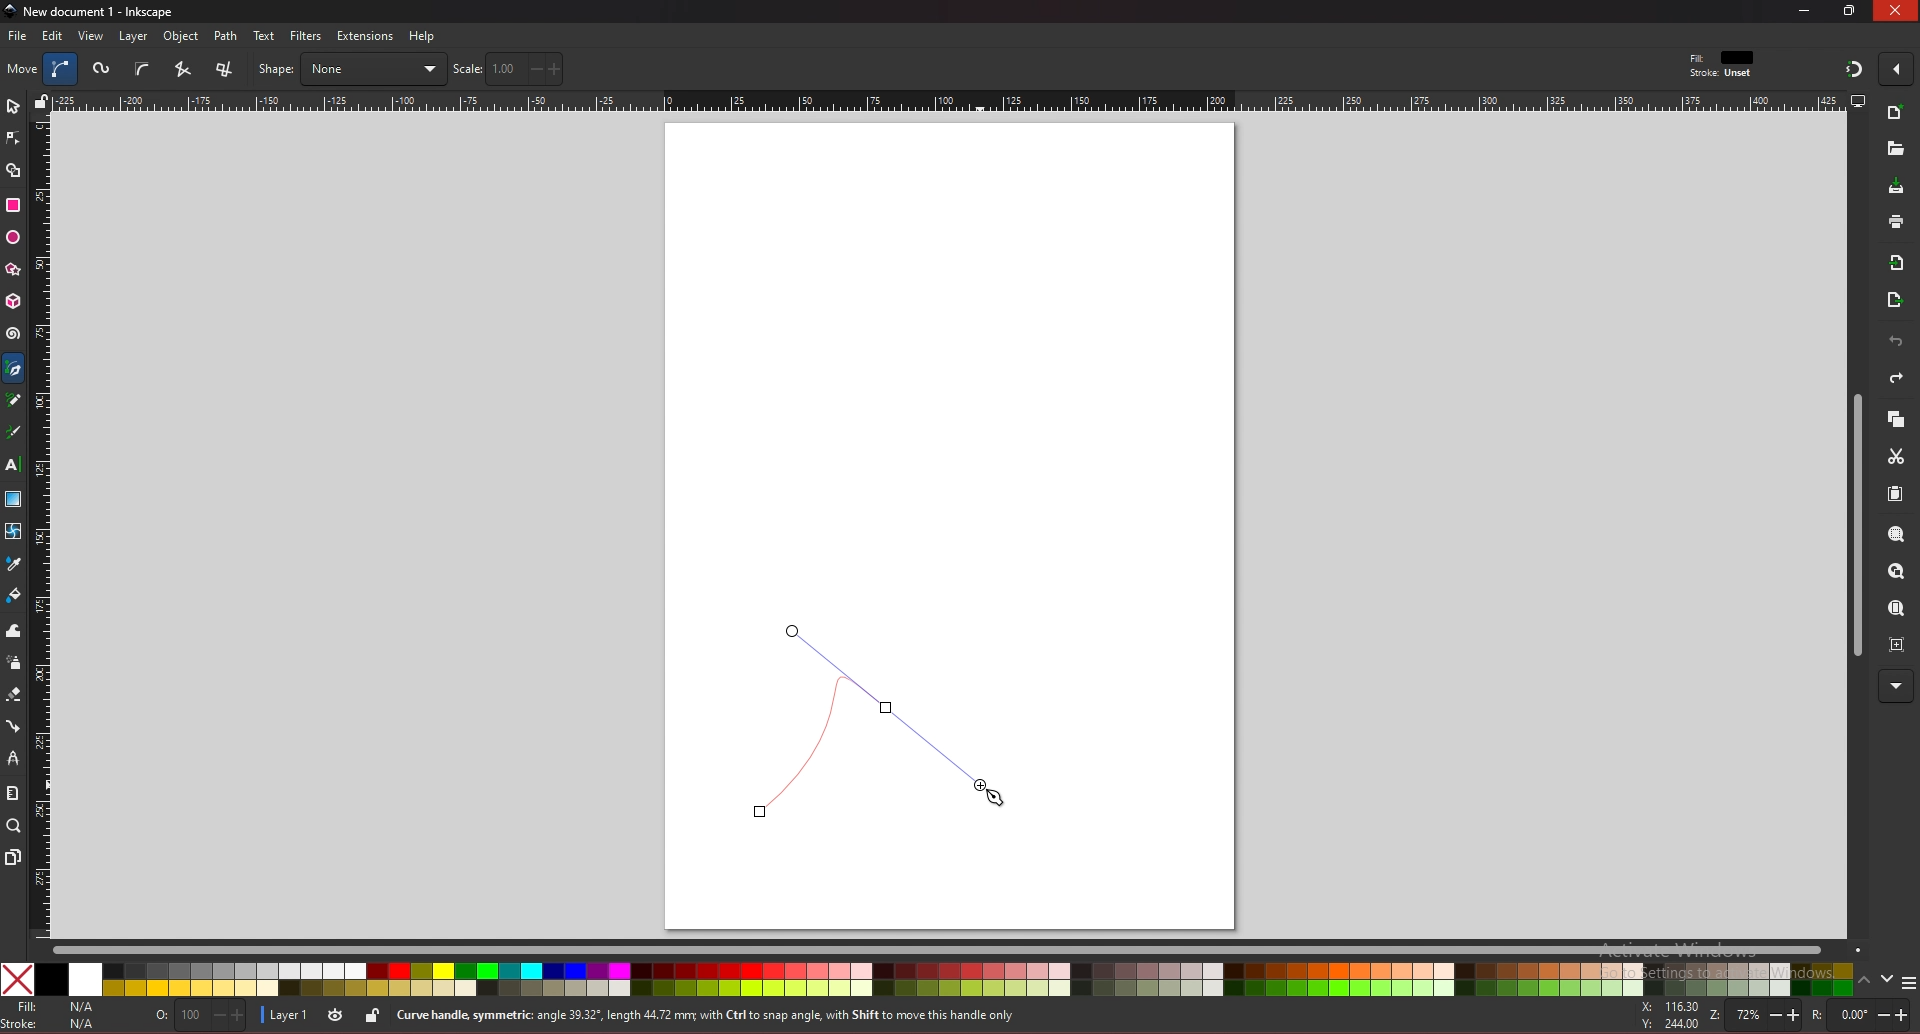 The image size is (1920, 1034). What do you see at coordinates (508, 68) in the screenshot?
I see `scale` at bounding box center [508, 68].